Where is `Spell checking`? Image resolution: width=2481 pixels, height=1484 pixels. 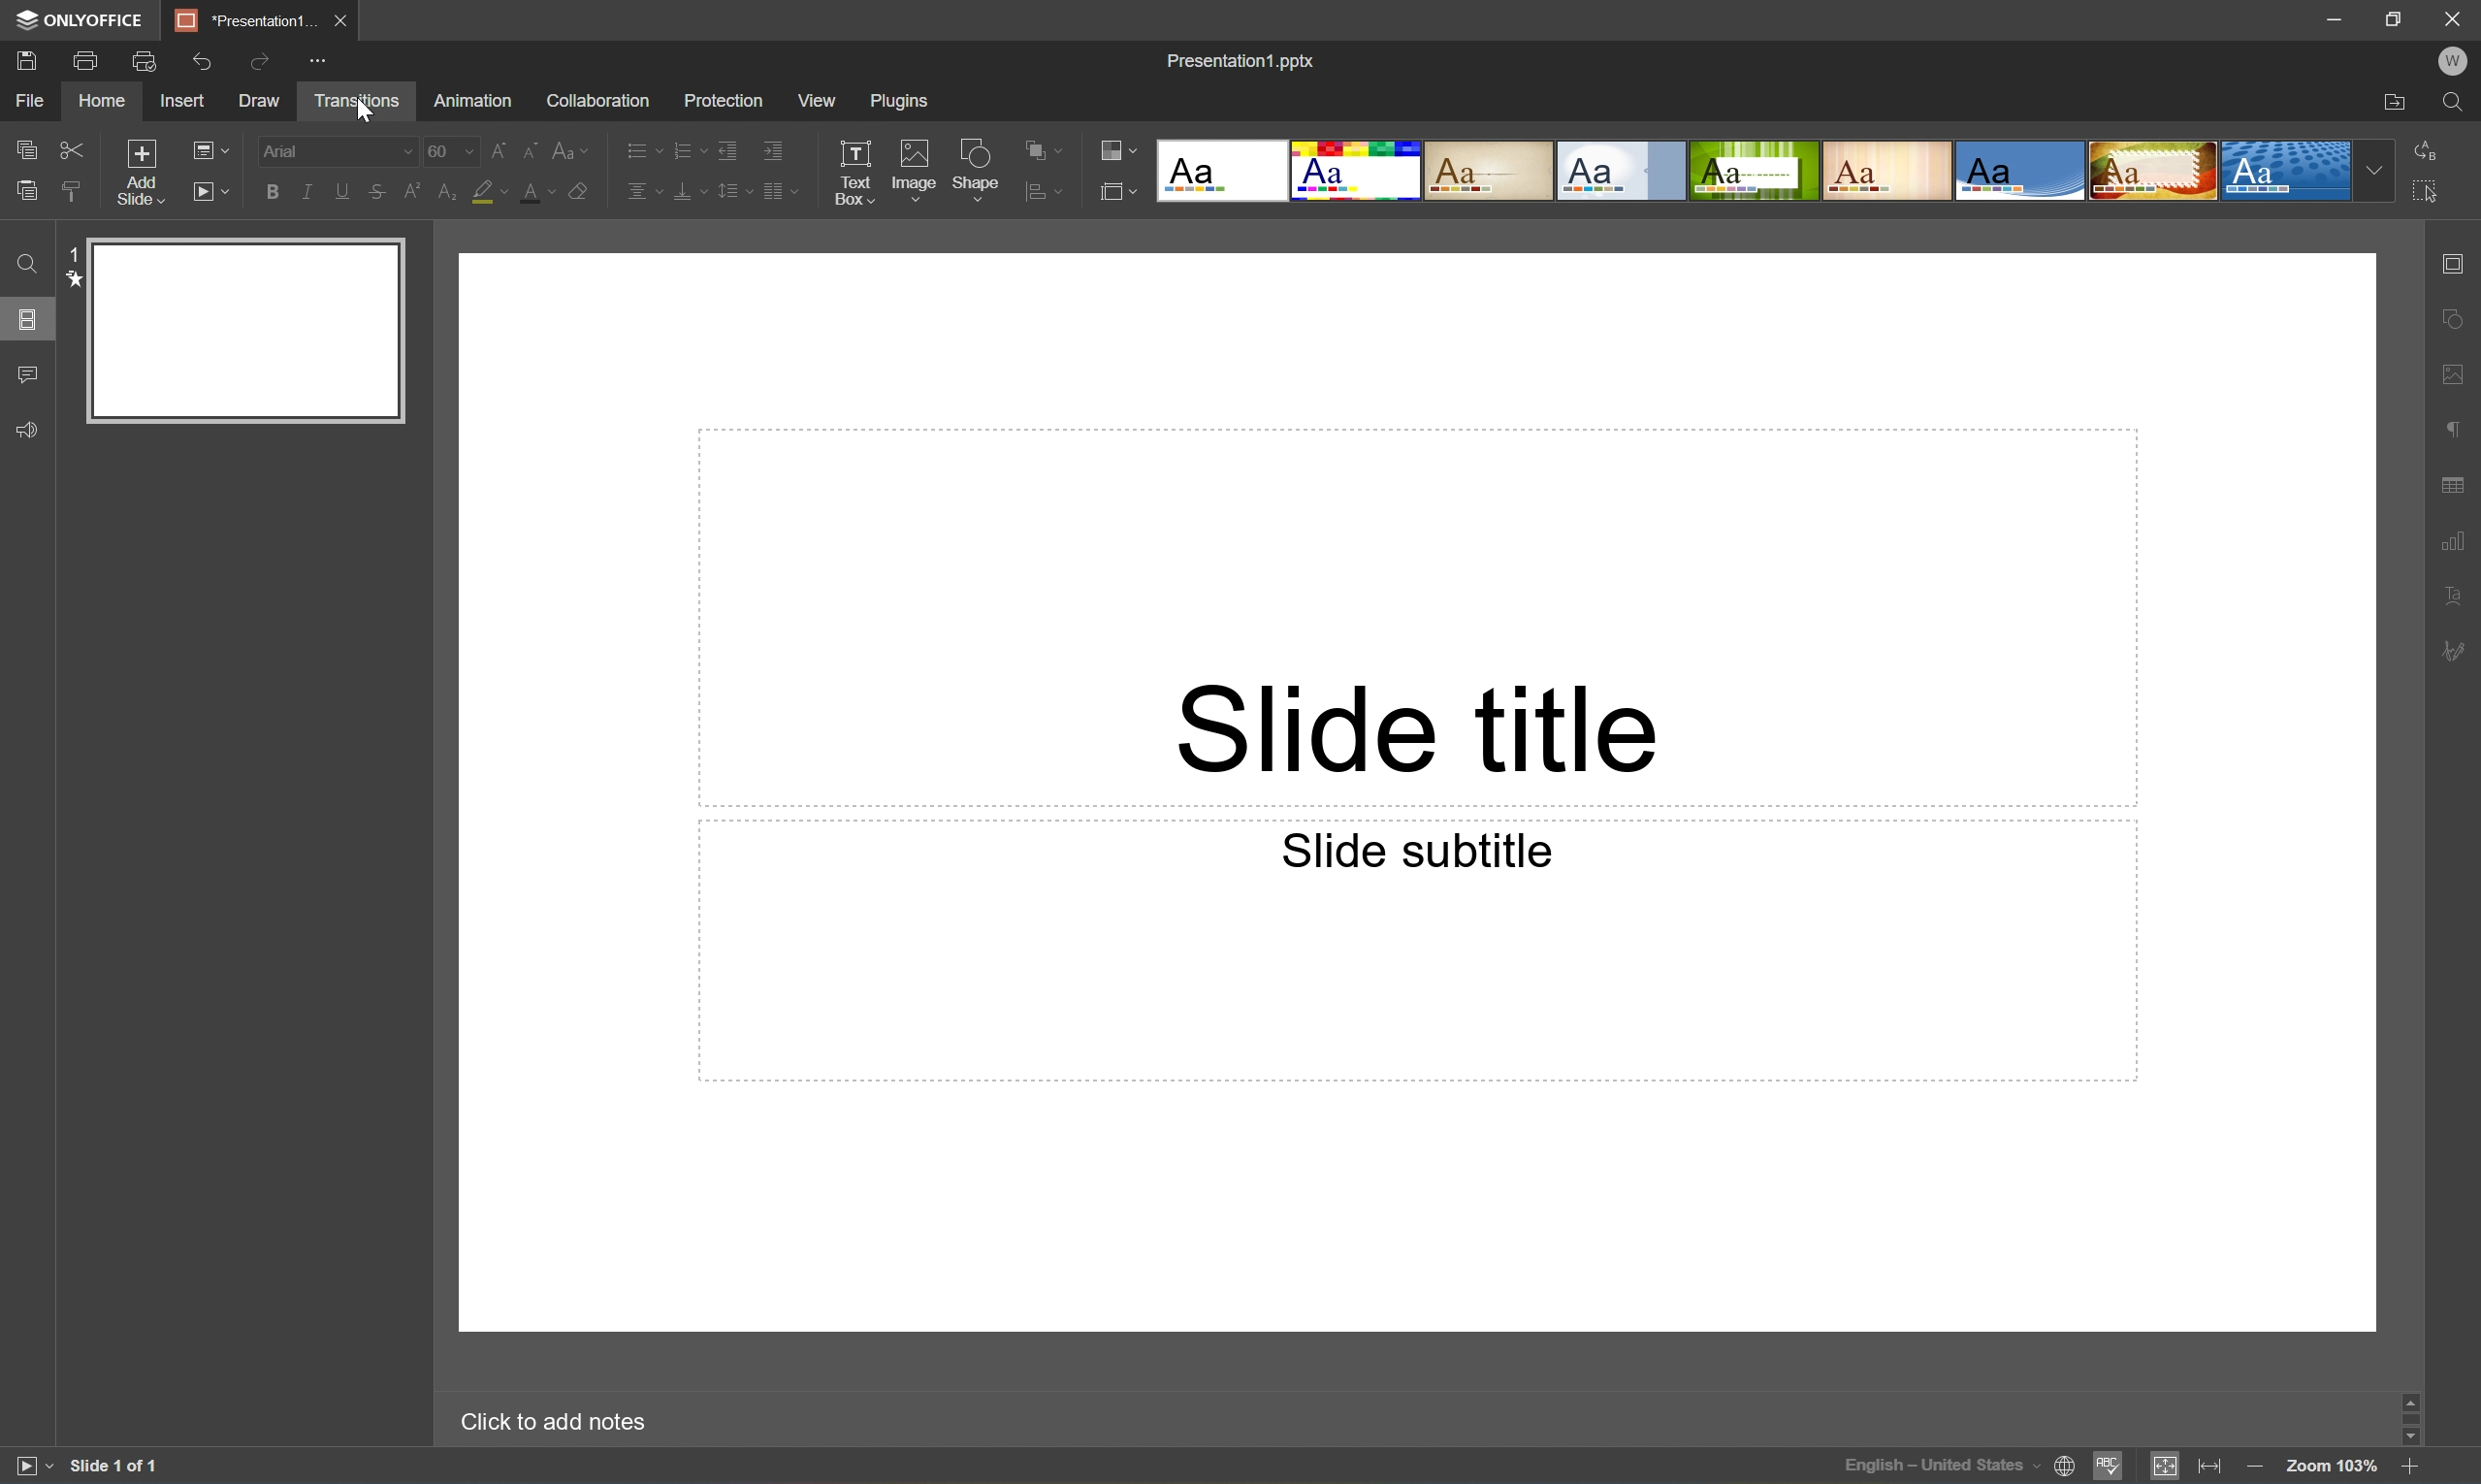 Spell checking is located at coordinates (2104, 1469).